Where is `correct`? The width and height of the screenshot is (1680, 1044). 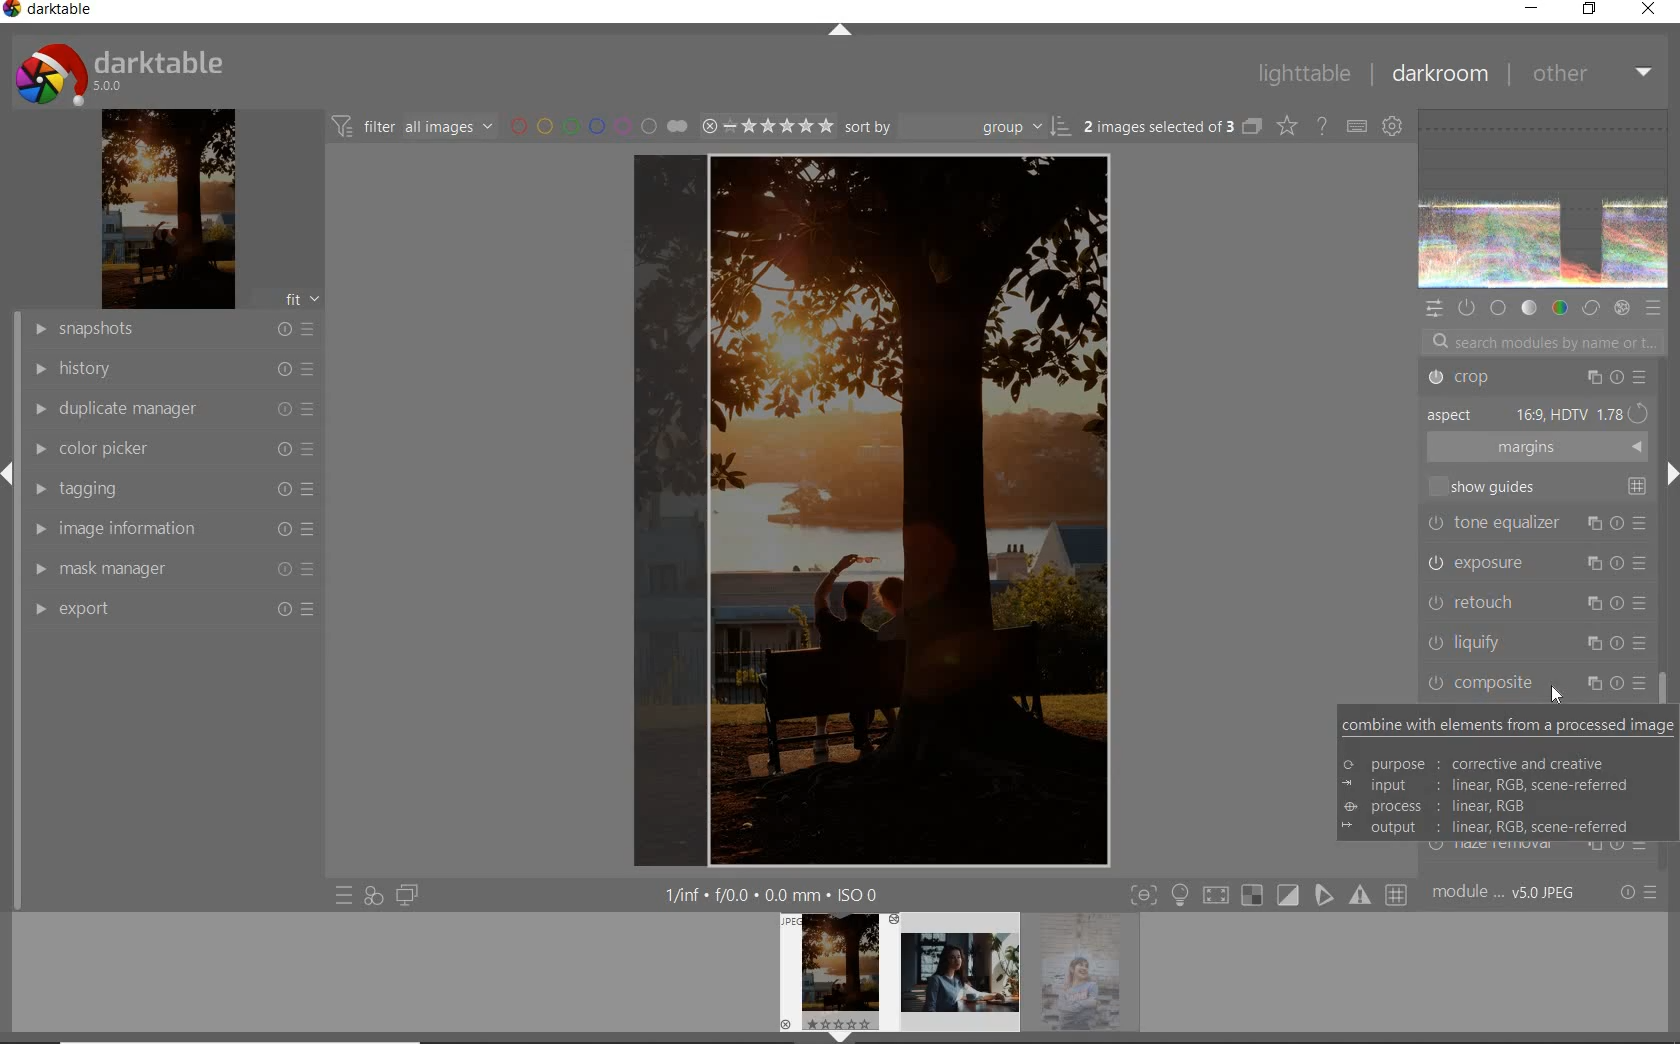
correct is located at coordinates (1589, 307).